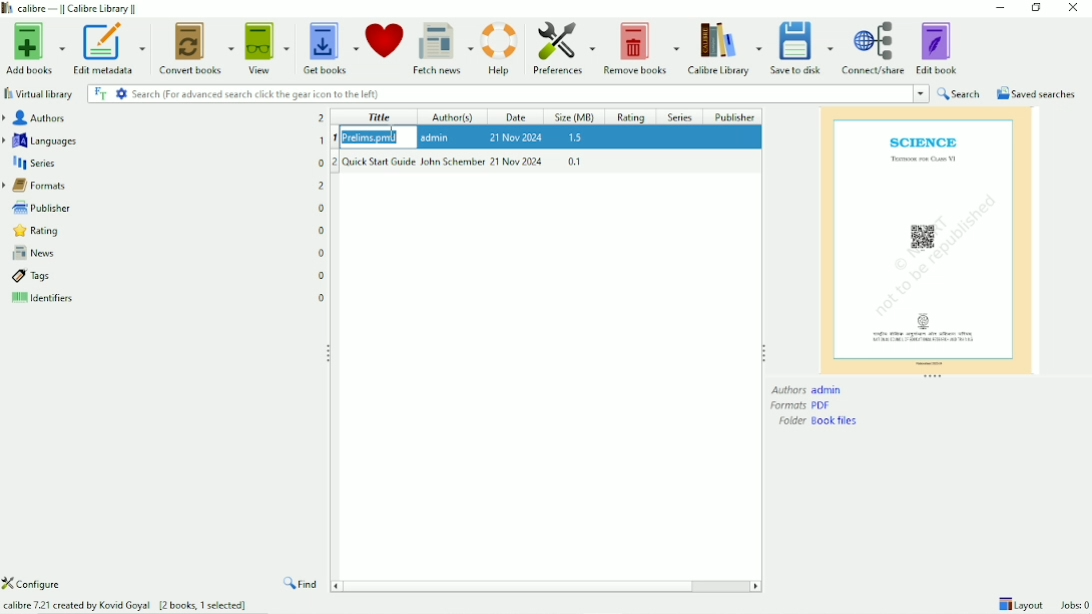 This screenshot has height=614, width=1092. What do you see at coordinates (499, 93) in the screenshot?
I see `Search` at bounding box center [499, 93].